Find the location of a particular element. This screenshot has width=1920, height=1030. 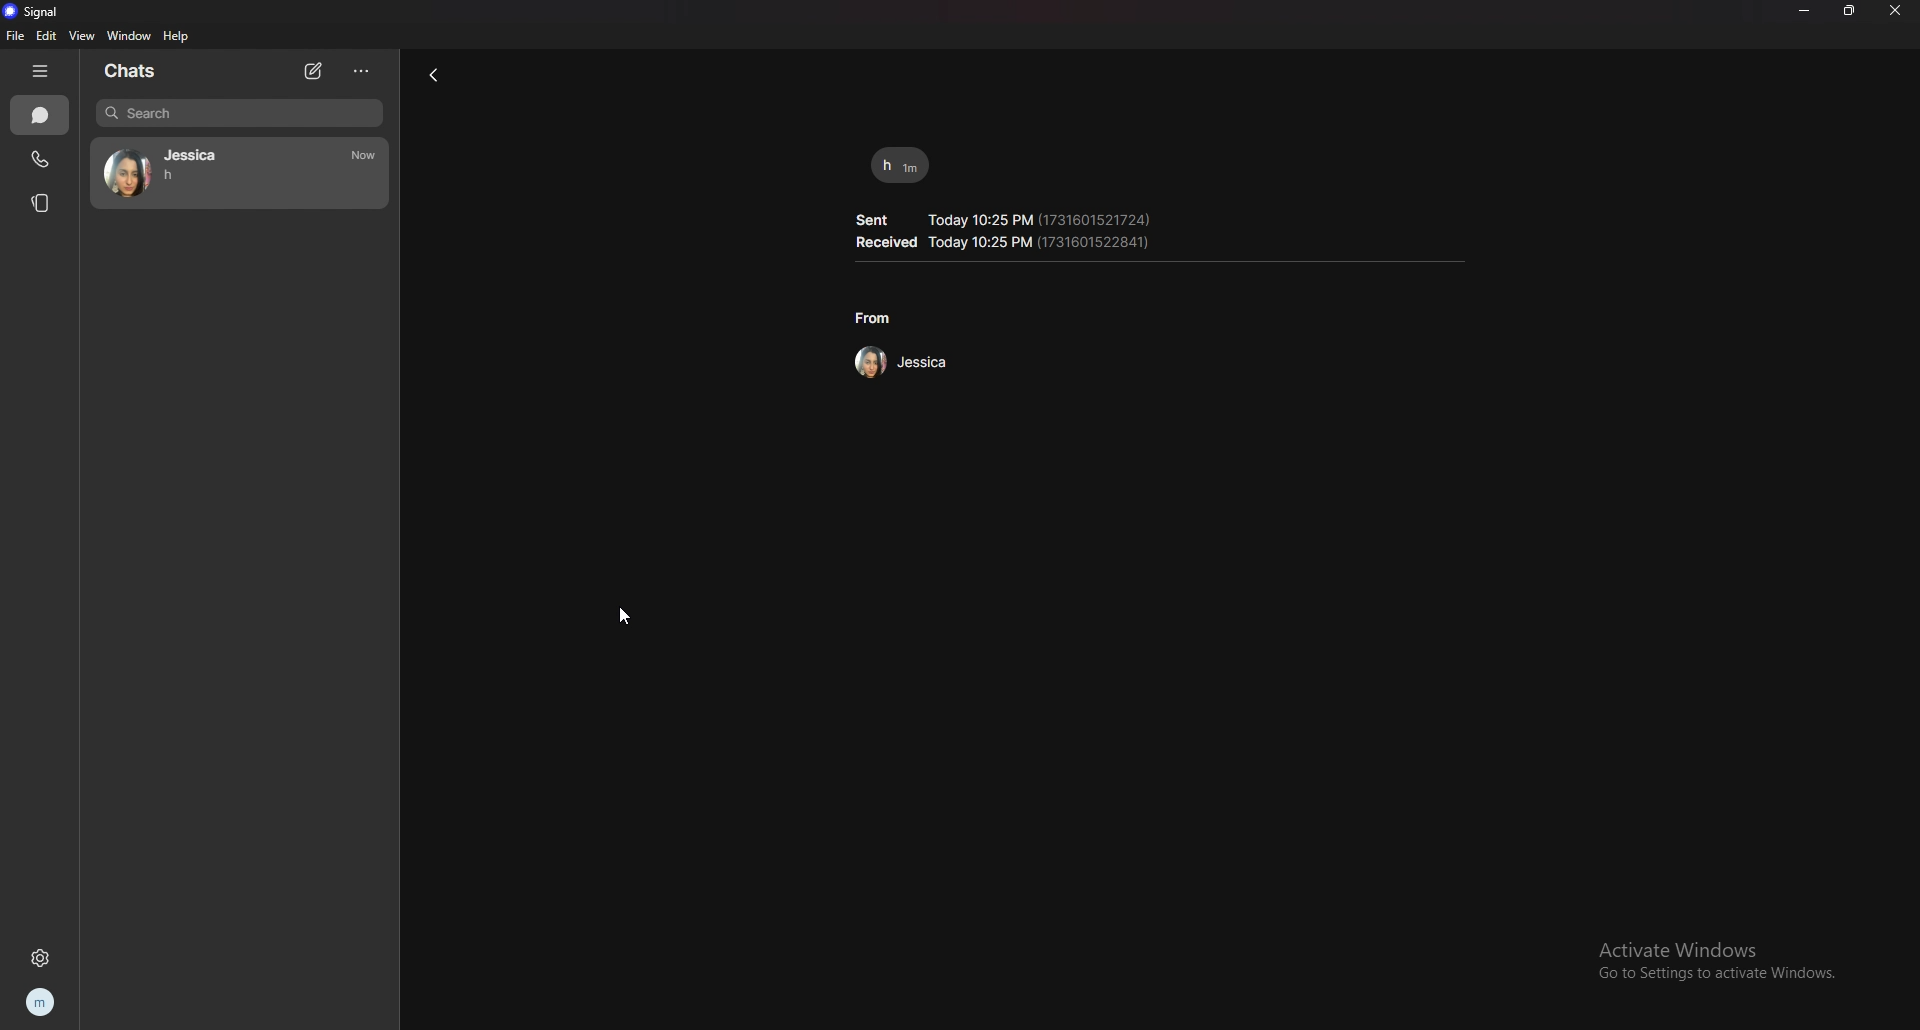

calls is located at coordinates (37, 159).